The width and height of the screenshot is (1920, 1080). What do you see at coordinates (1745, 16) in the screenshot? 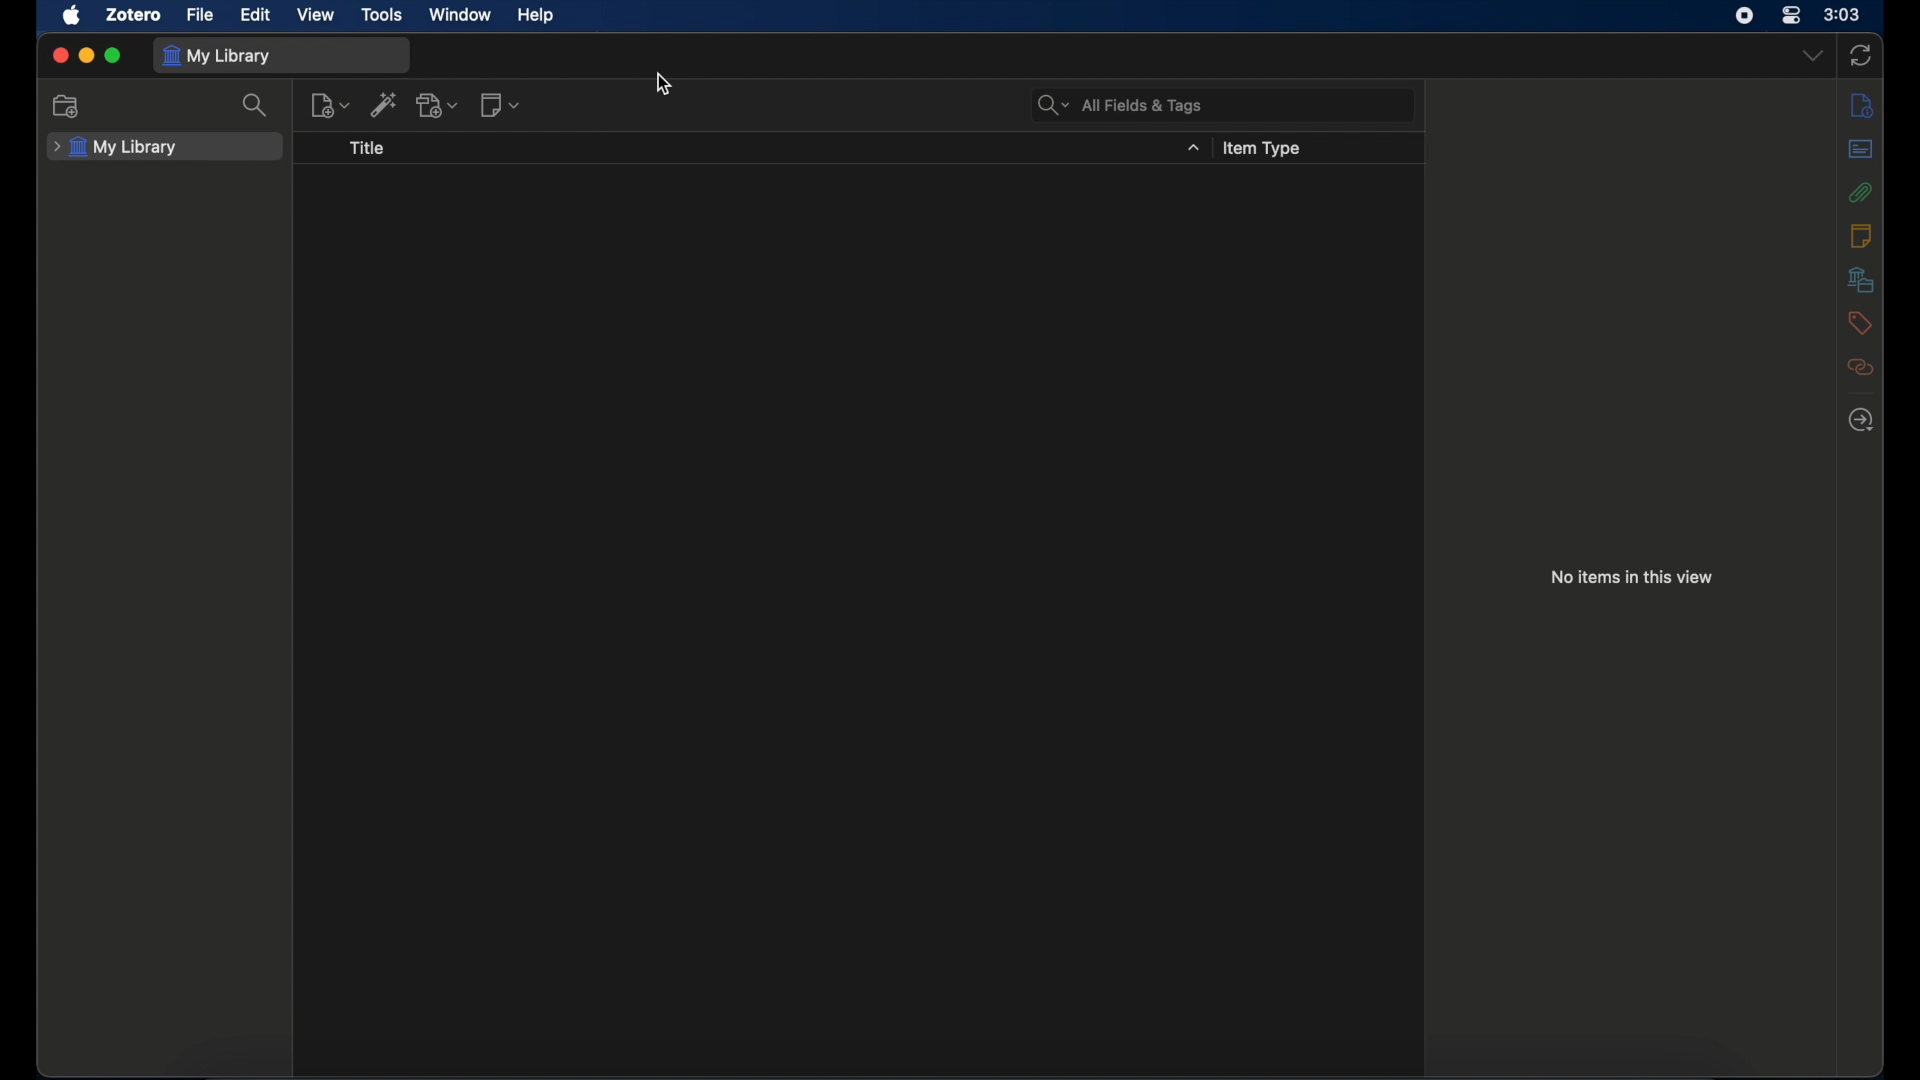
I see `screen recorder` at bounding box center [1745, 16].